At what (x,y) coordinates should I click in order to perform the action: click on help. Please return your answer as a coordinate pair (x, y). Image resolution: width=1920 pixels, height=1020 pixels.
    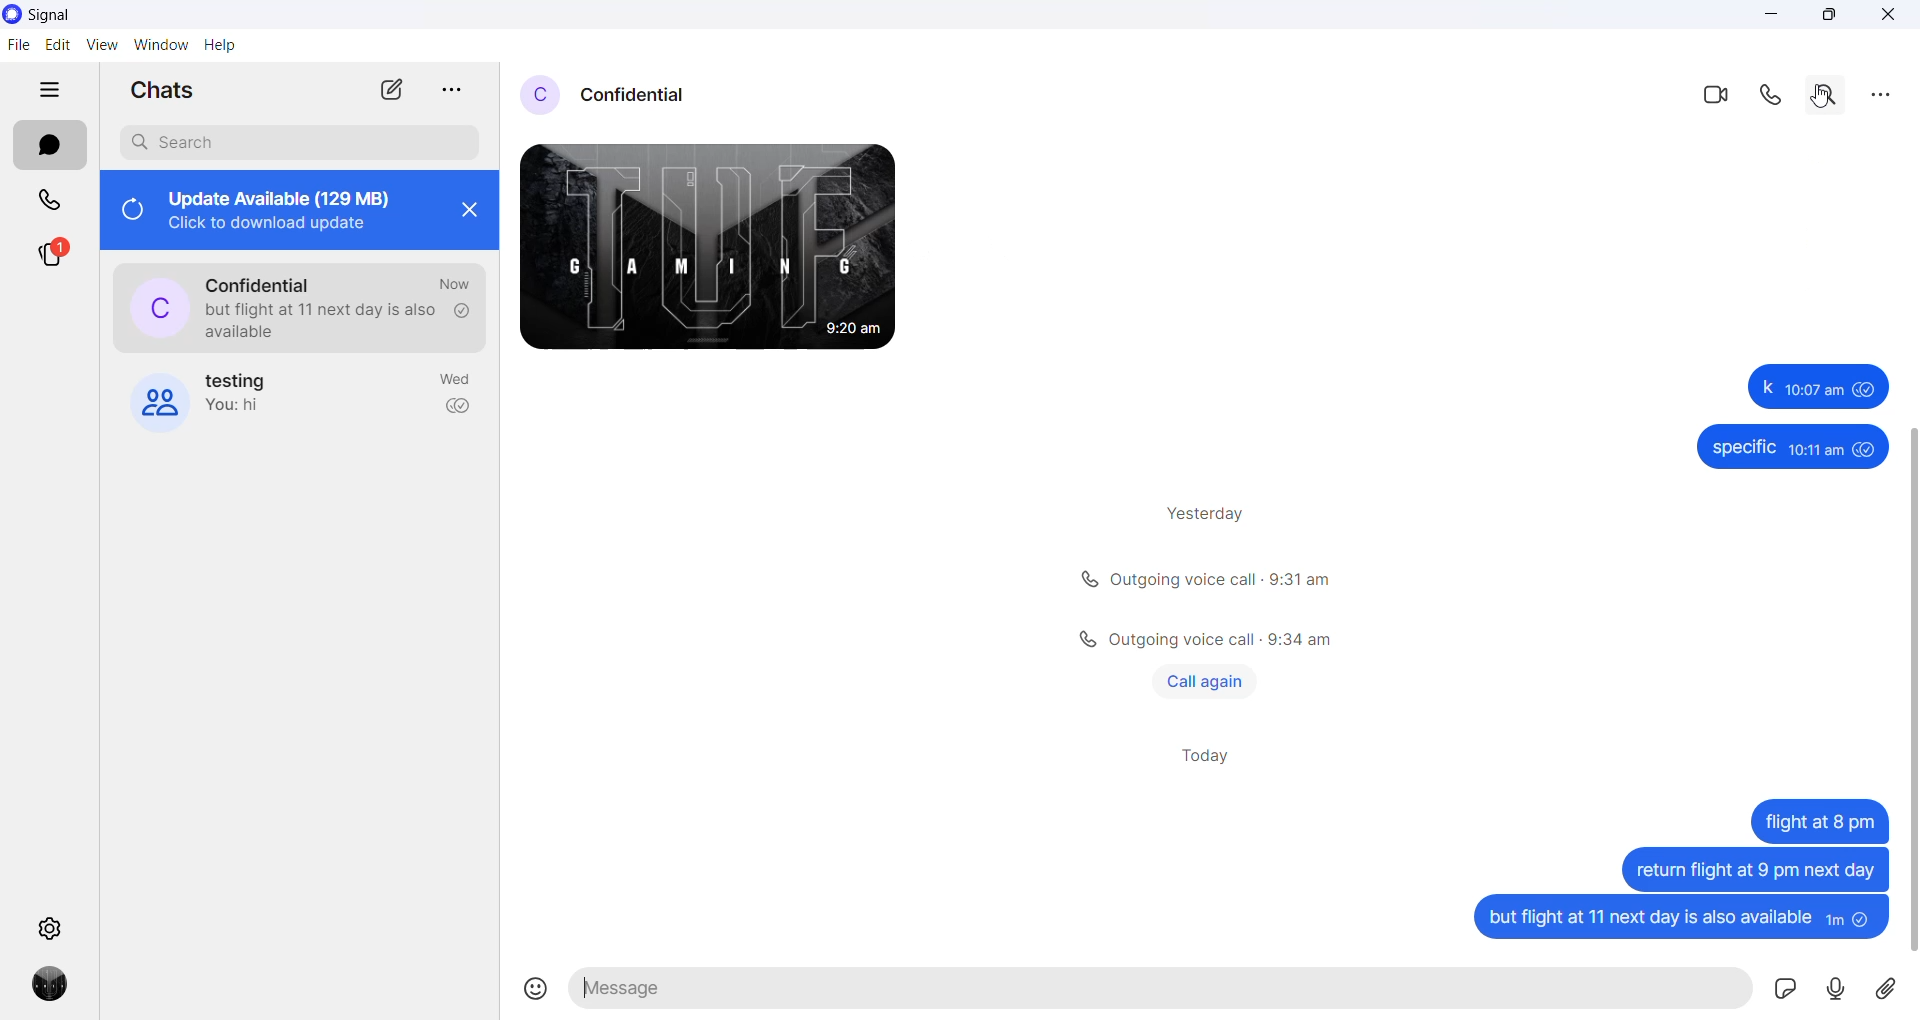
    Looking at the image, I should click on (223, 47).